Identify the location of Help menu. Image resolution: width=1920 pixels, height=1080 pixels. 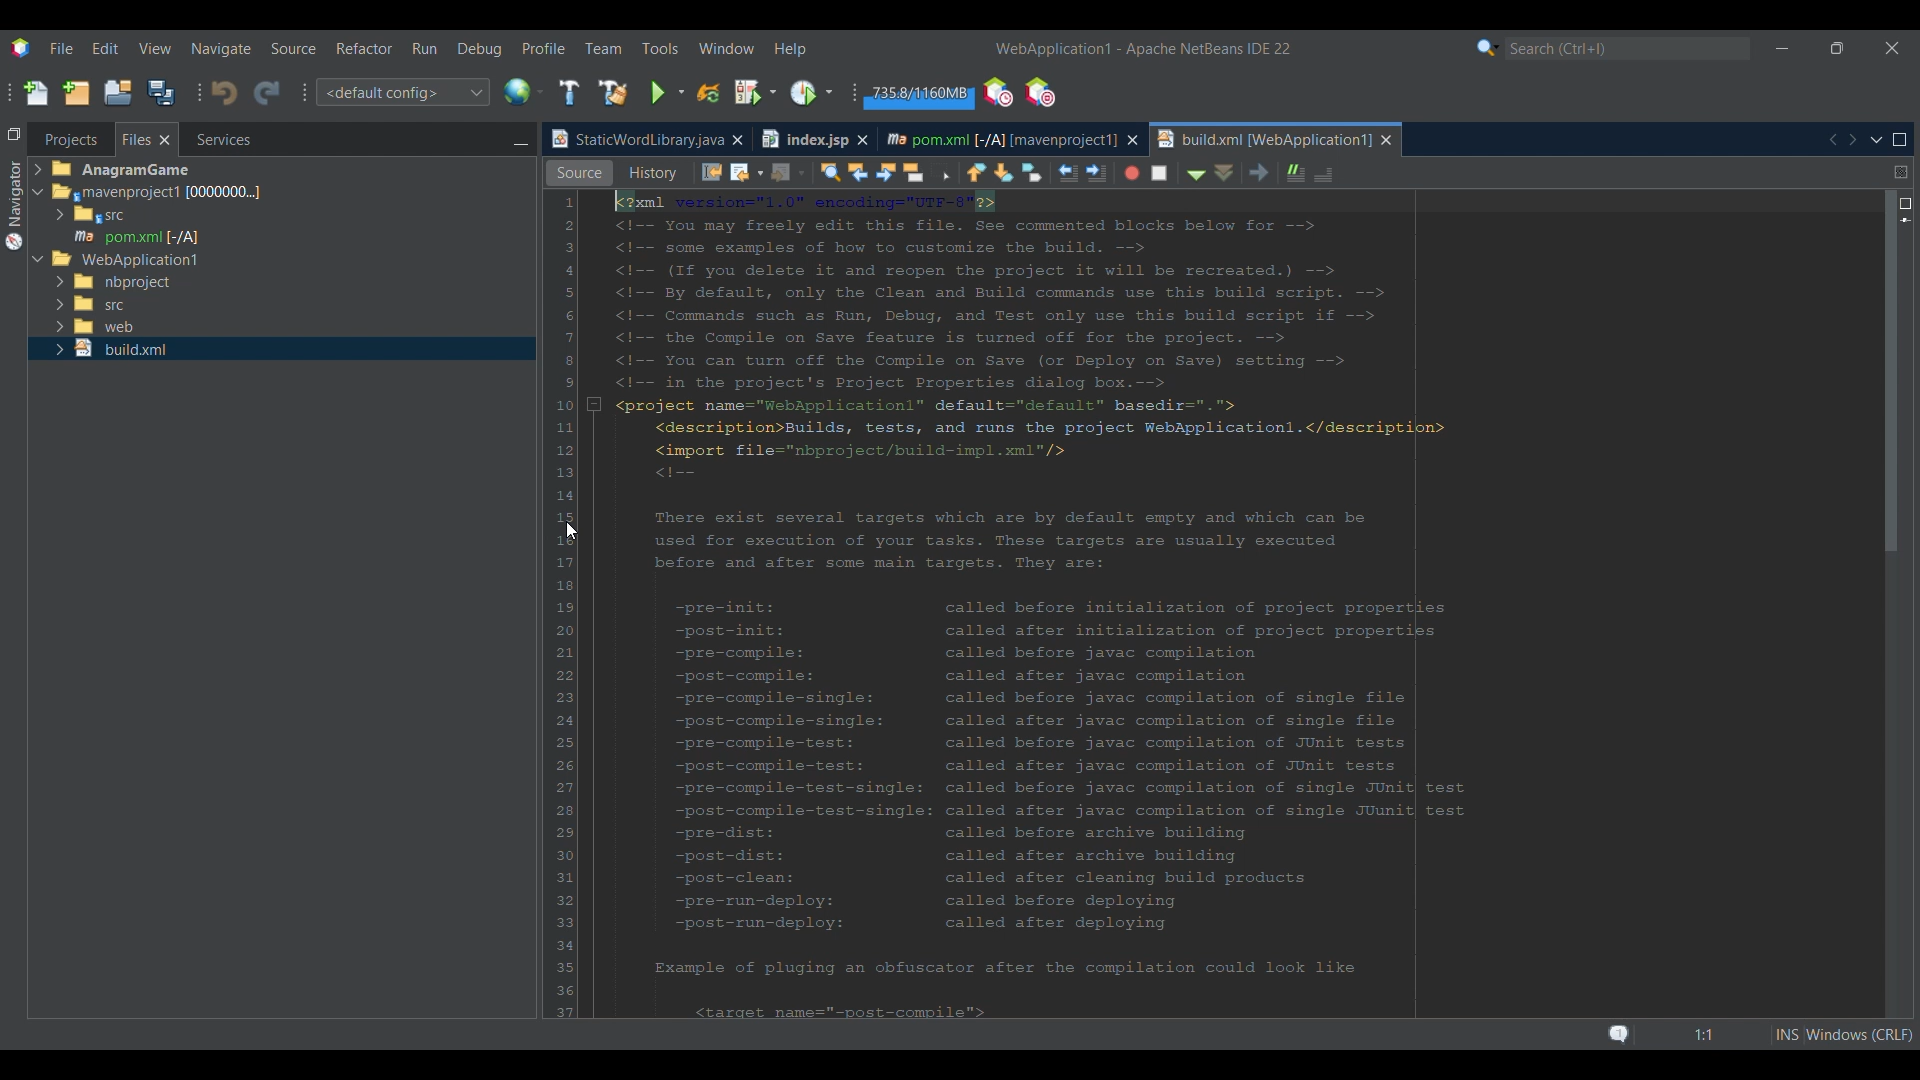
(789, 50).